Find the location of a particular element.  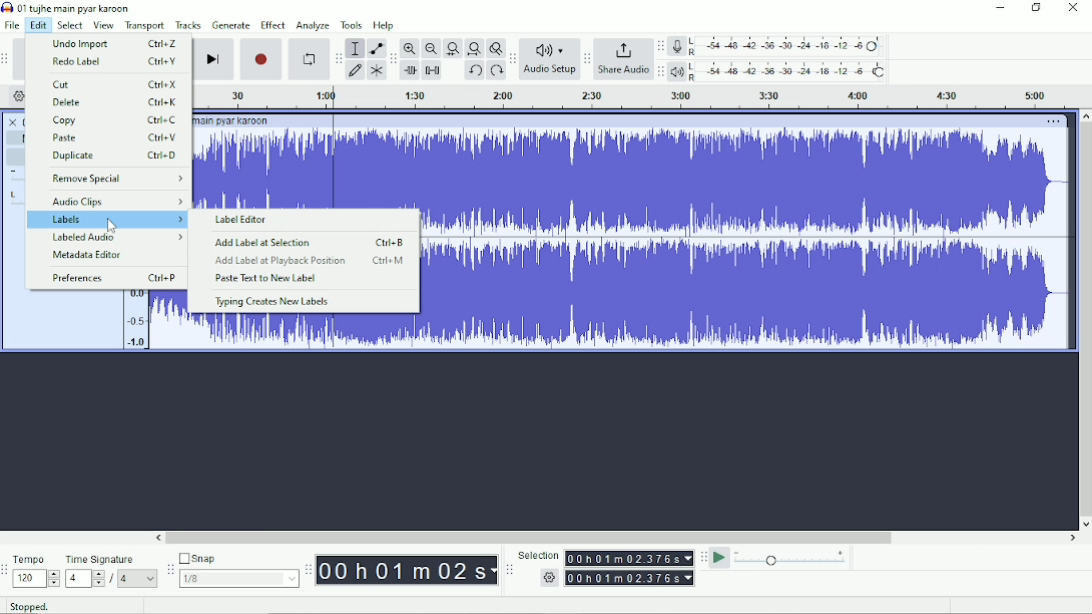

File is located at coordinates (11, 25).